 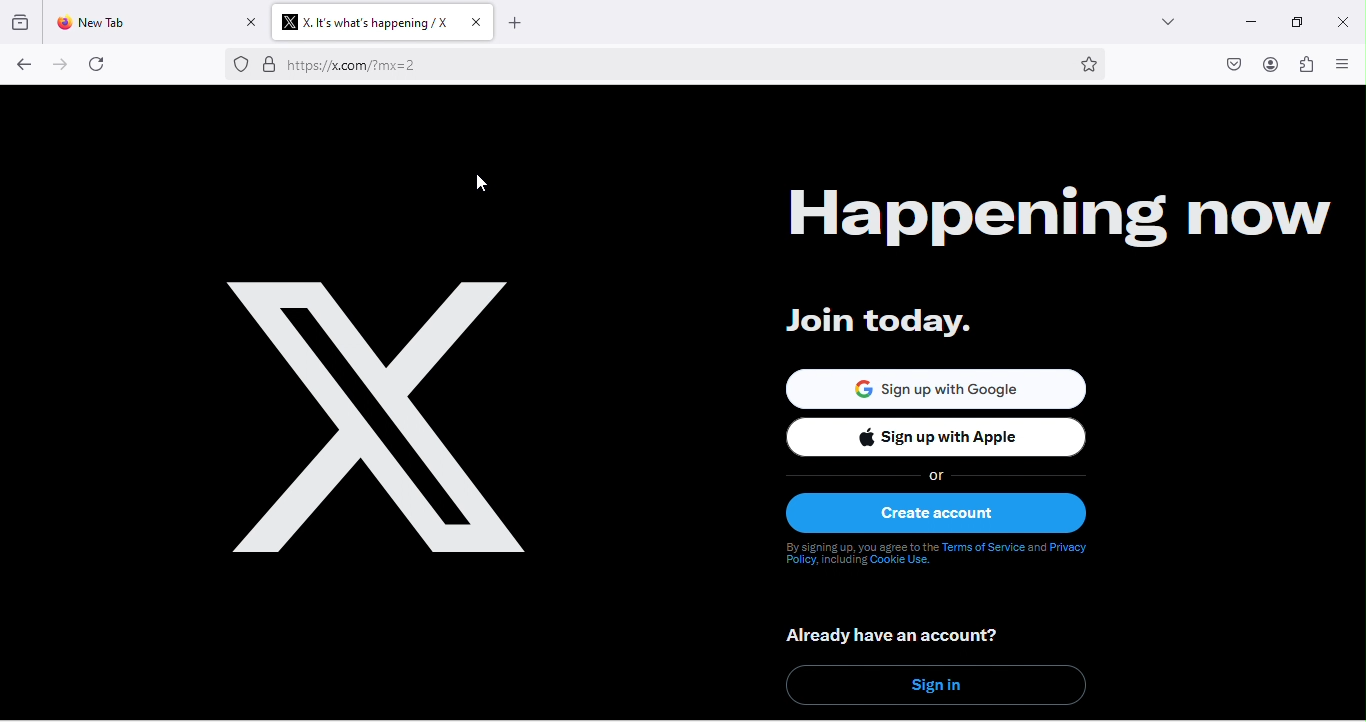 What do you see at coordinates (23, 65) in the screenshot?
I see `back` at bounding box center [23, 65].